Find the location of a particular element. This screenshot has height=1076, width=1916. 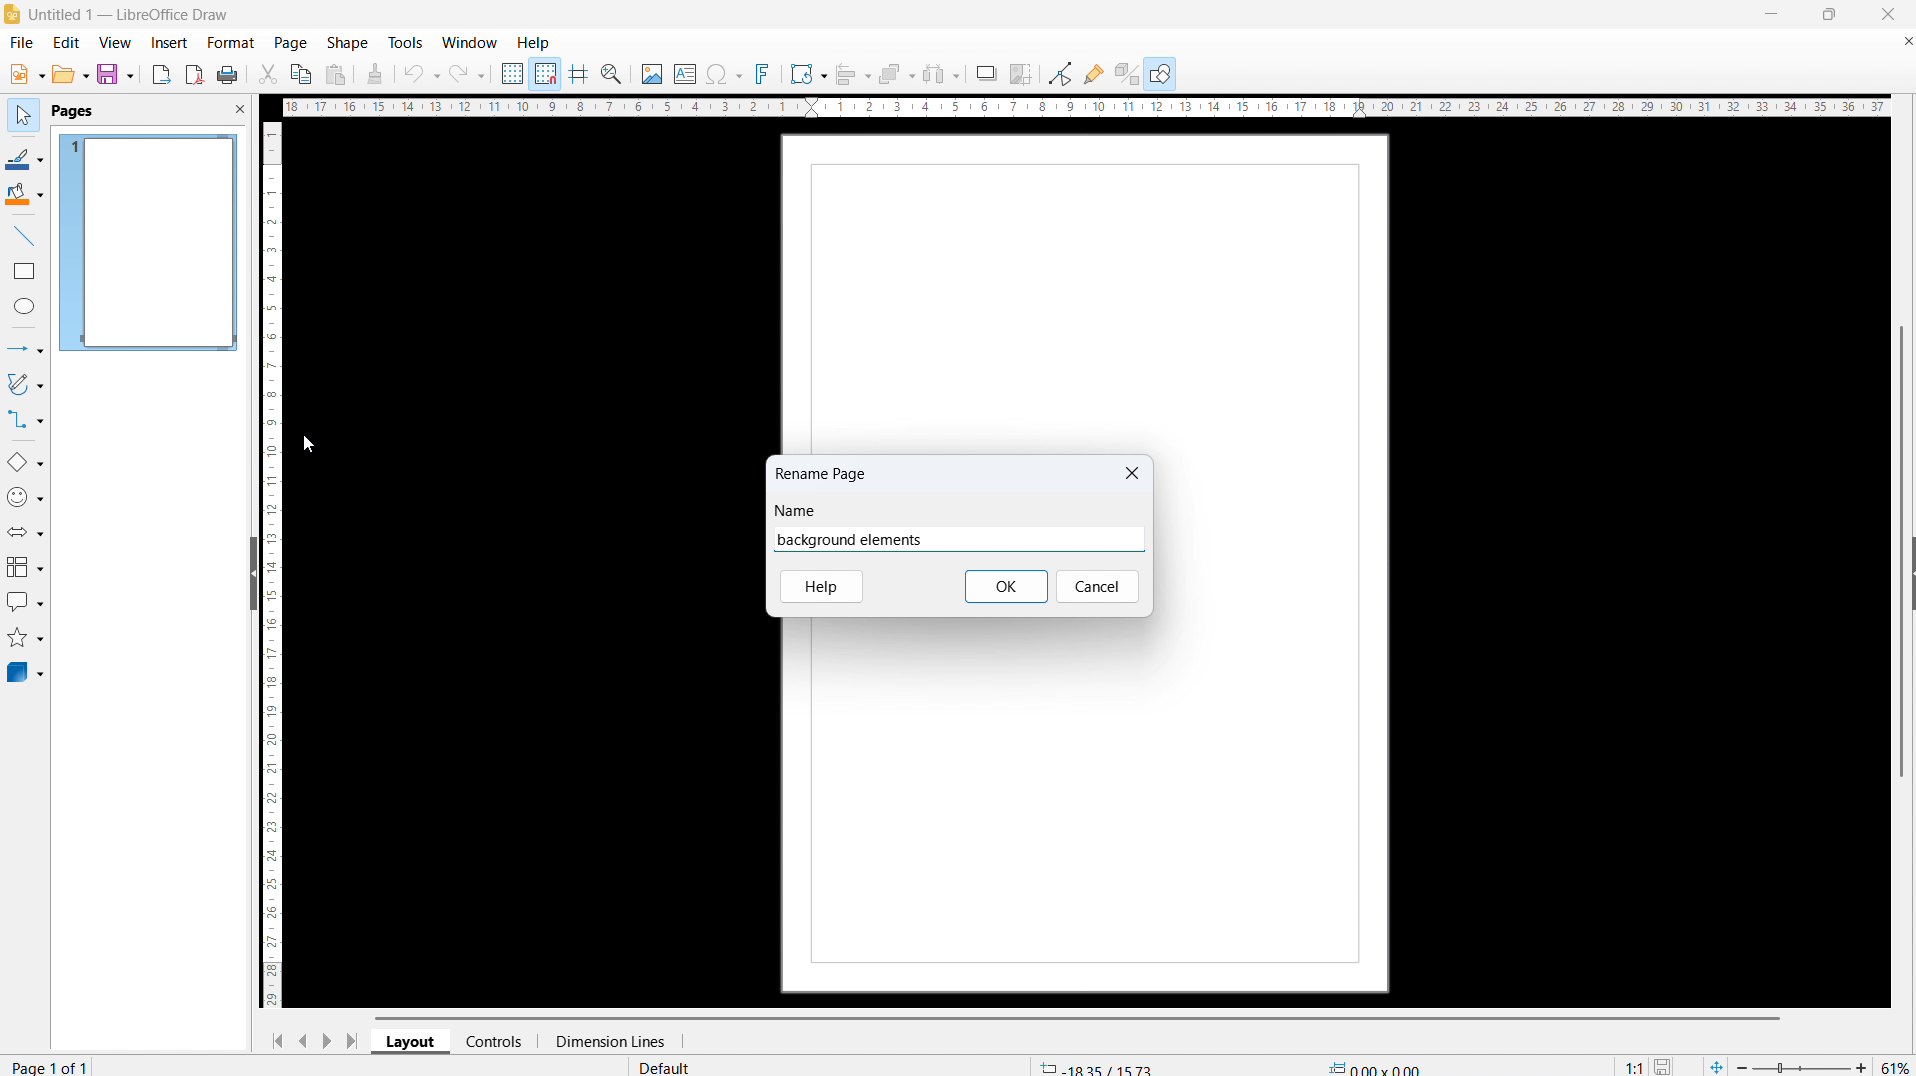

crop is located at coordinates (1023, 73).